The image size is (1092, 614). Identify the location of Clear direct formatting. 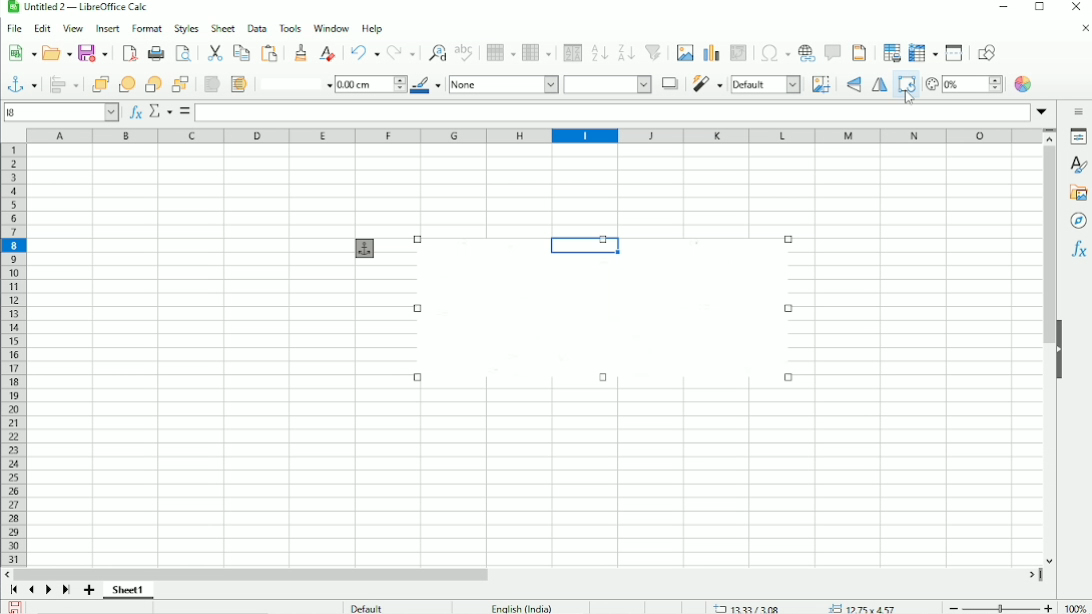
(326, 53).